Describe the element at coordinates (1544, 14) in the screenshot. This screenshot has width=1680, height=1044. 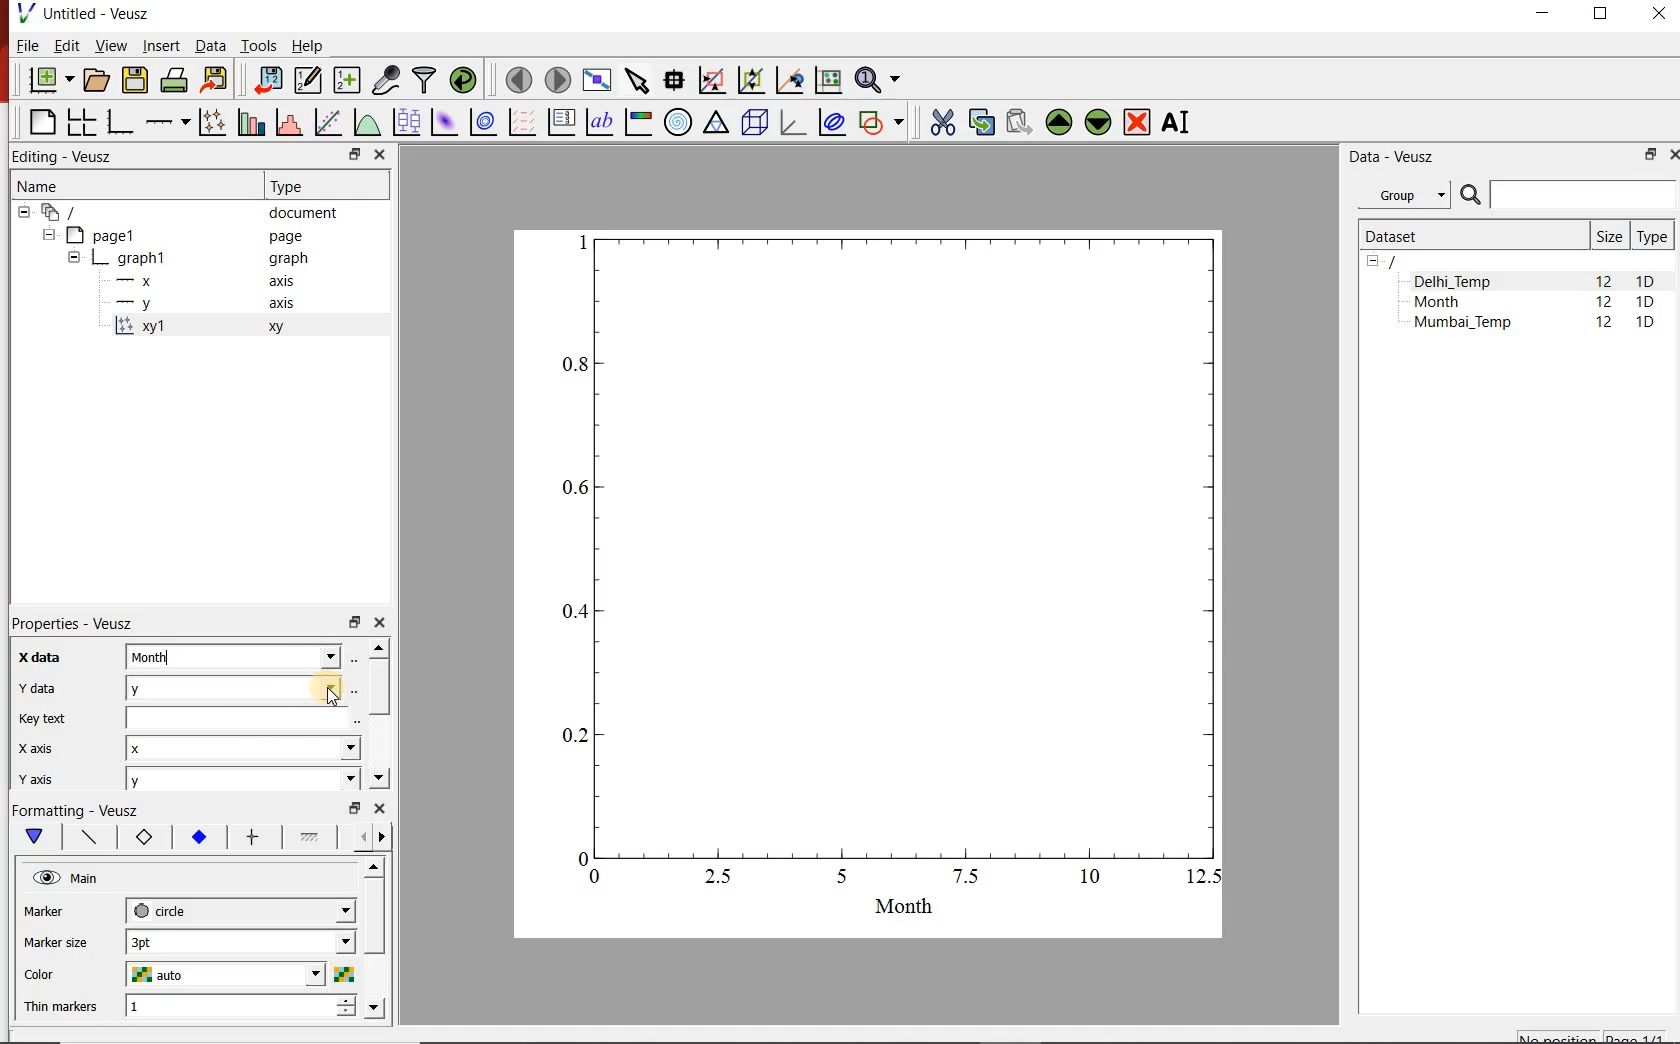
I see `MINIMIZE` at that location.